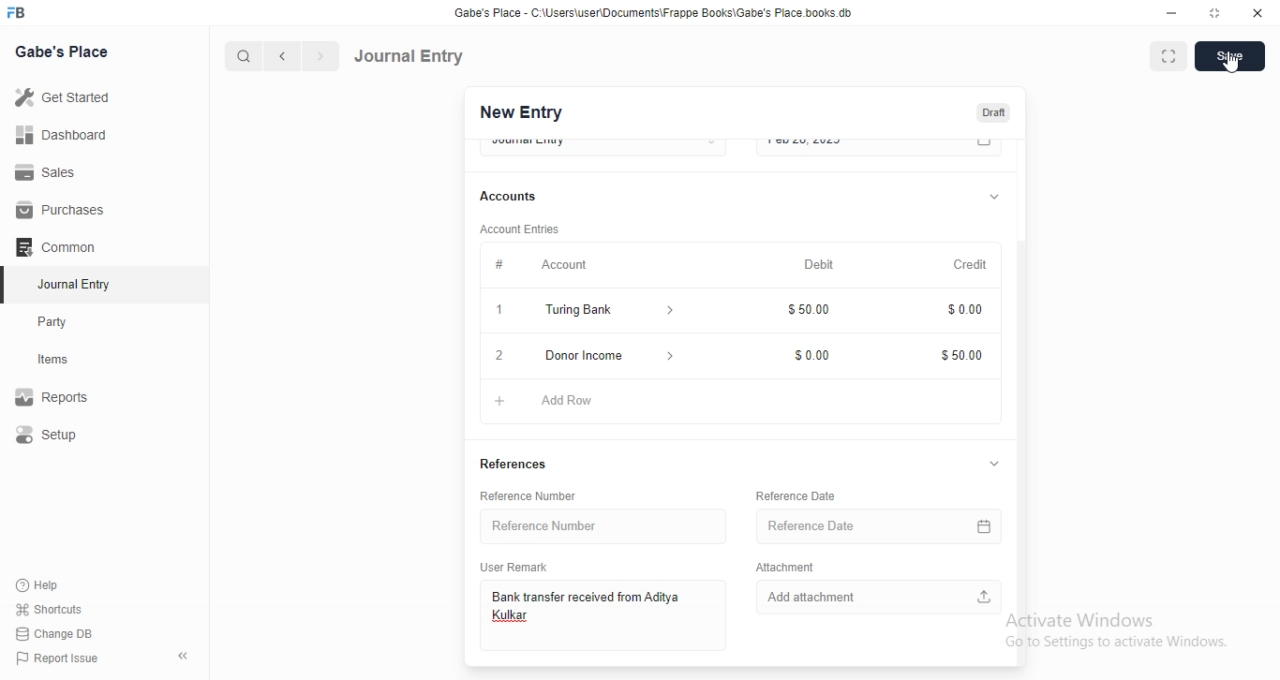 This screenshot has height=680, width=1280. Describe the element at coordinates (1170, 16) in the screenshot. I see `minimize` at that location.